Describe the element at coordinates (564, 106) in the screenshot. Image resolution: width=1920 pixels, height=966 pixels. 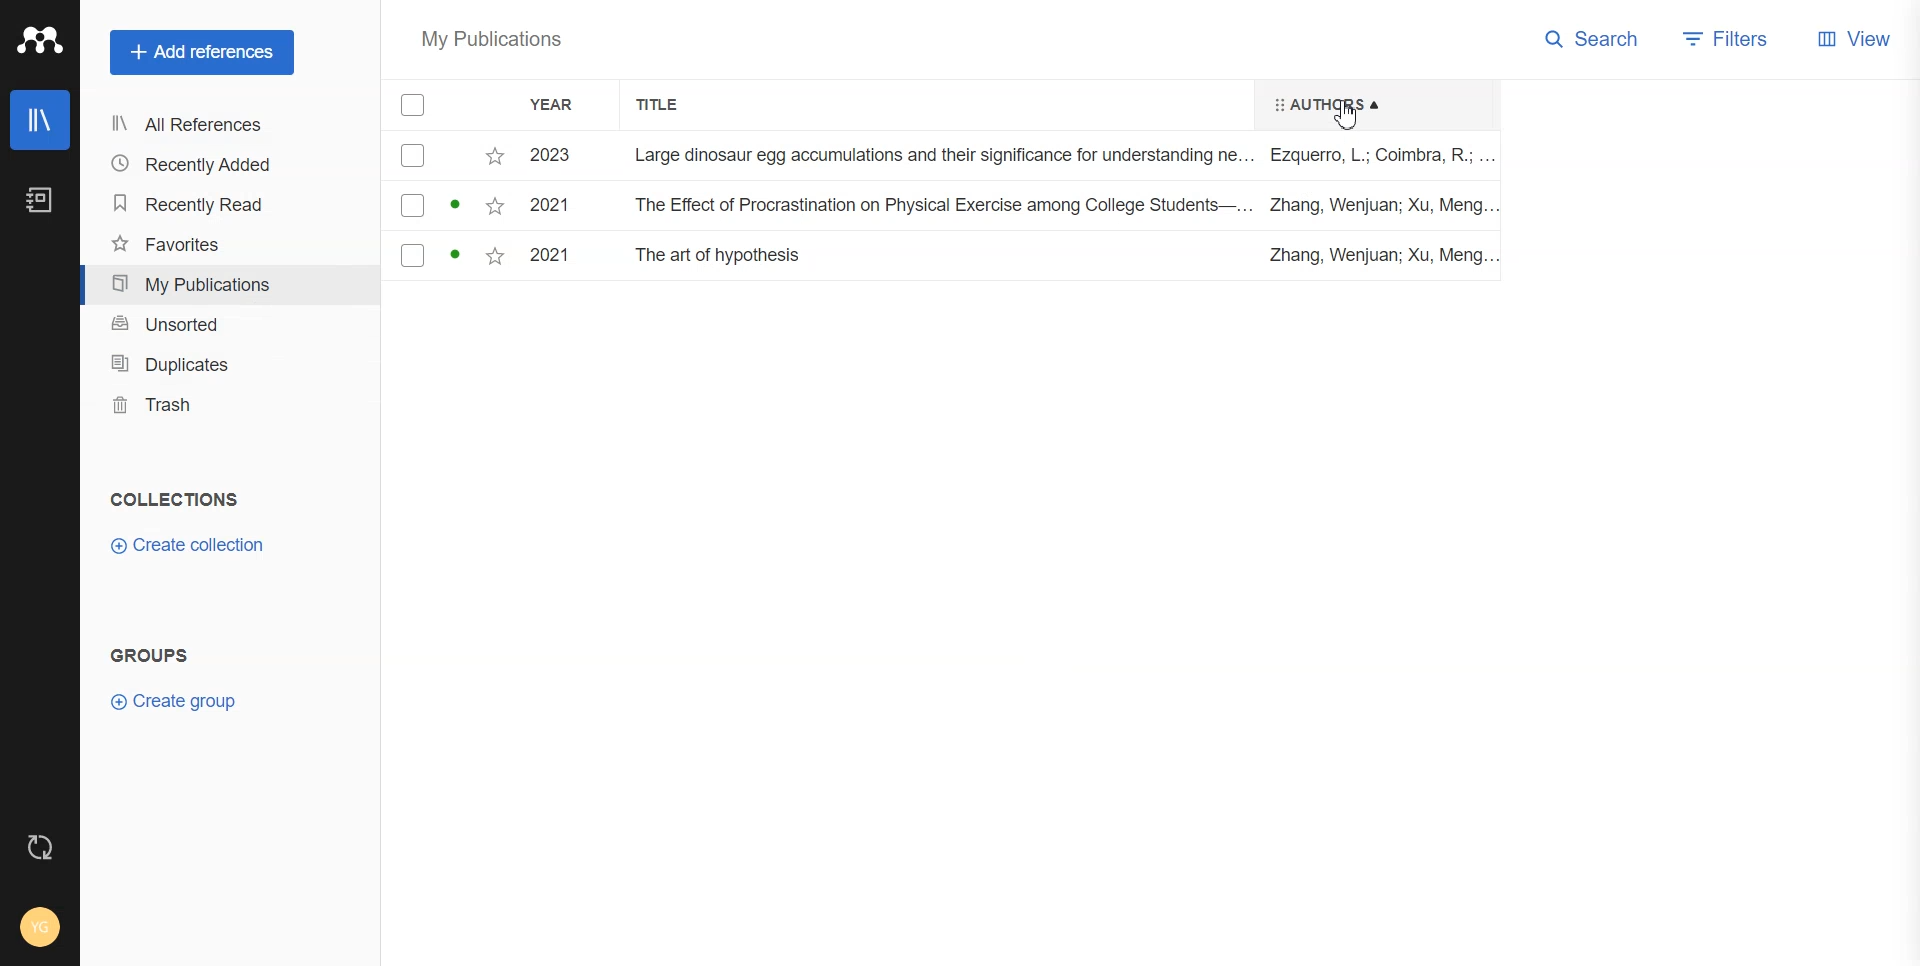
I see `Year` at that location.